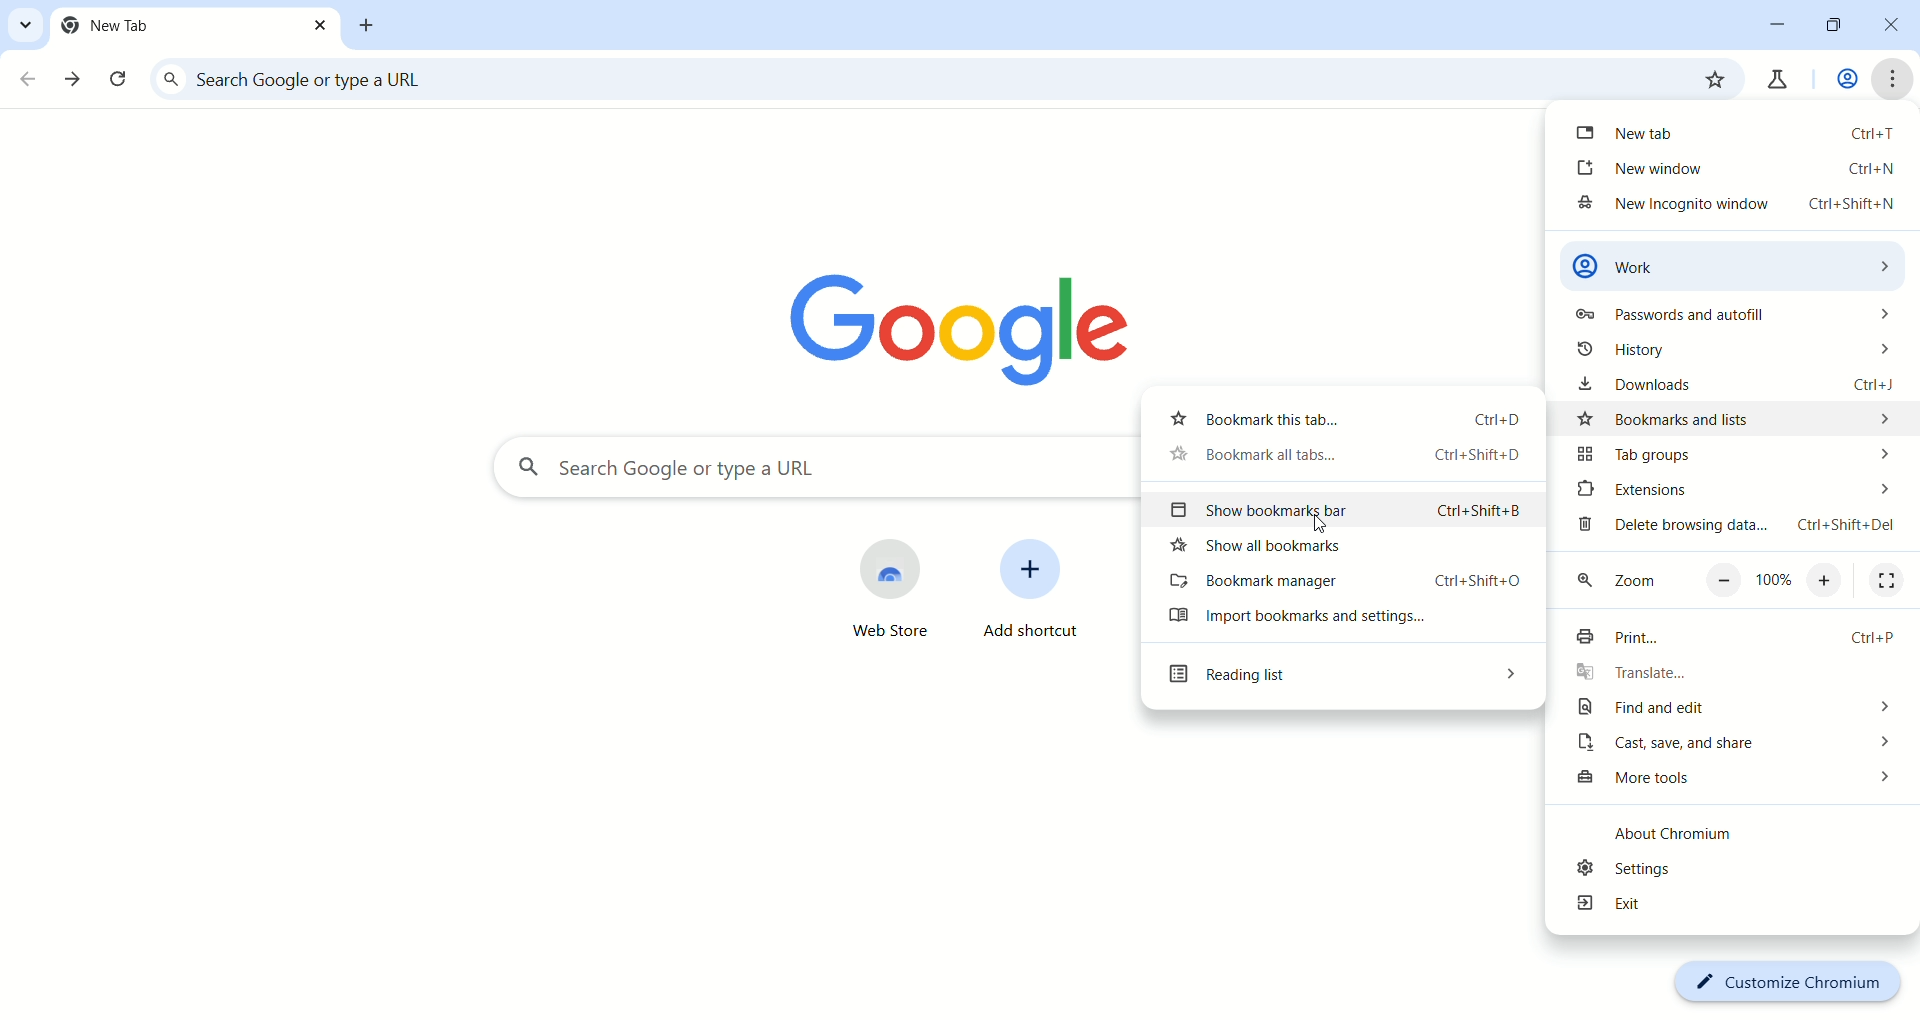 The width and height of the screenshot is (1920, 1020). I want to click on reading list, so click(1339, 680).